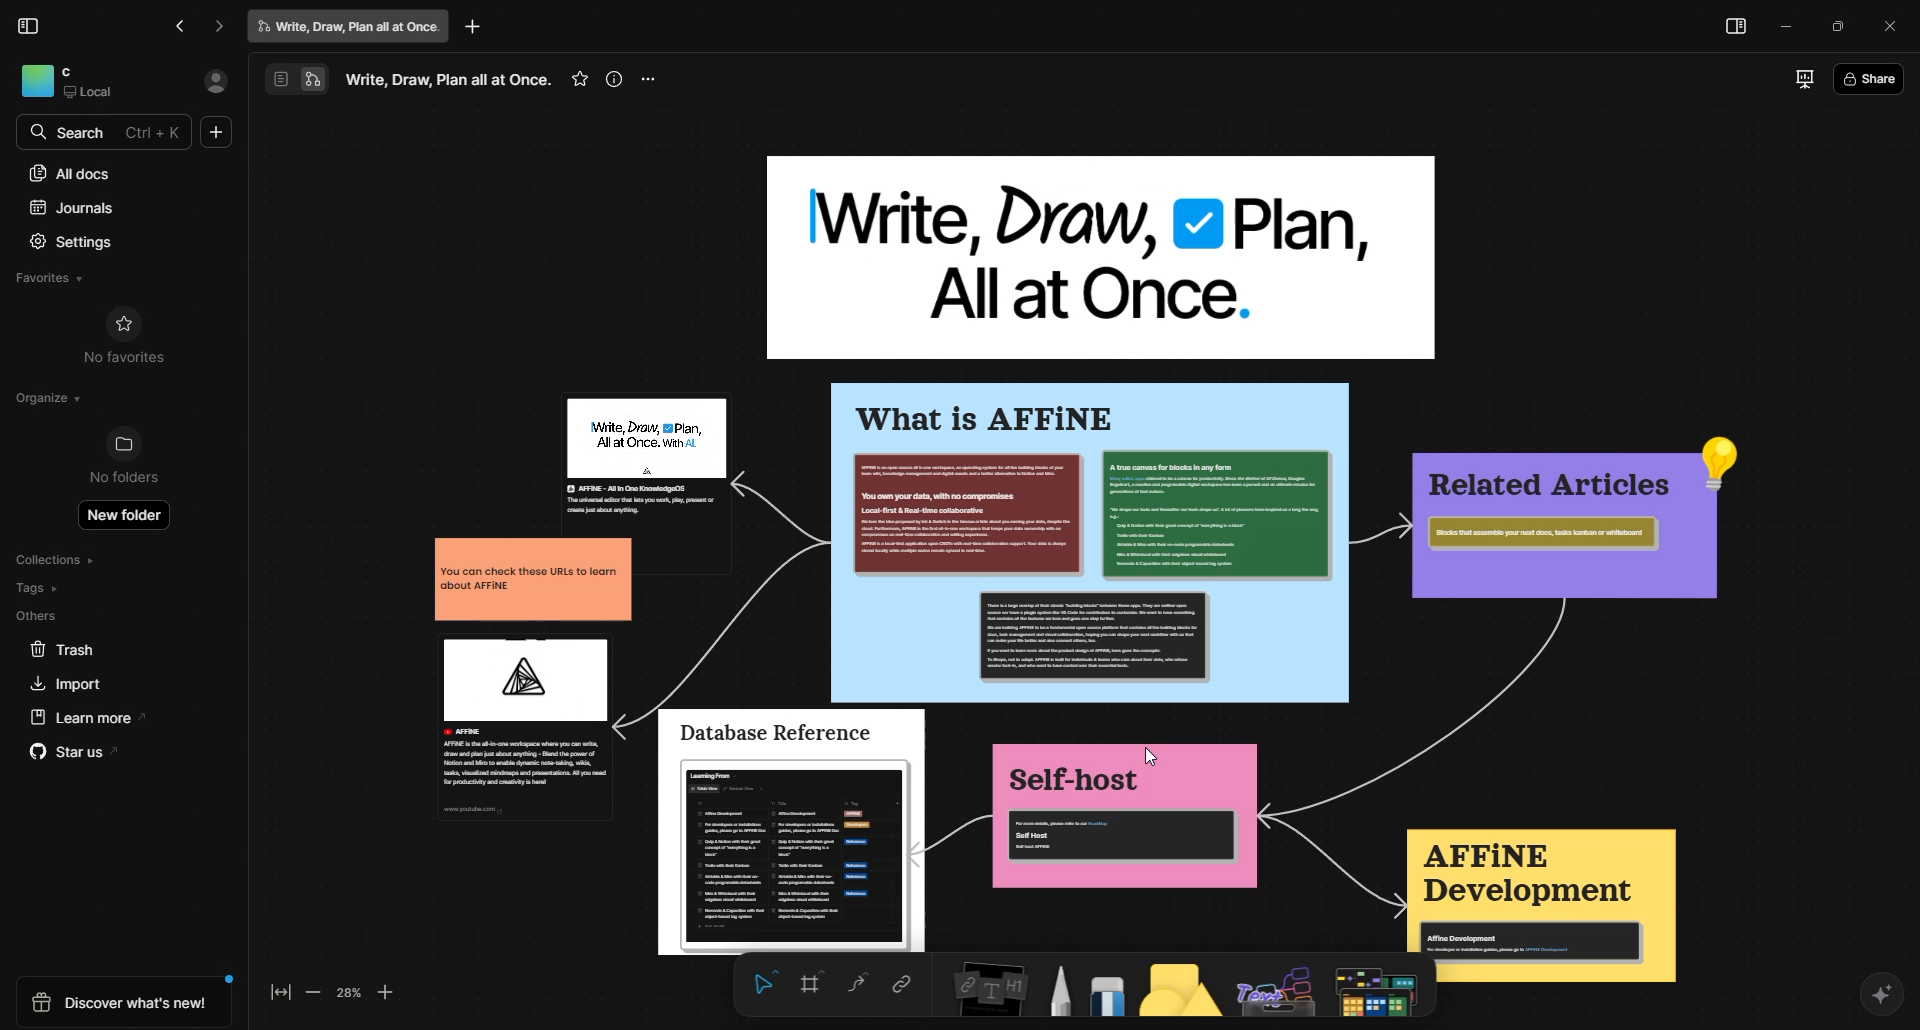  What do you see at coordinates (350, 26) in the screenshot?
I see `new tab` at bounding box center [350, 26].